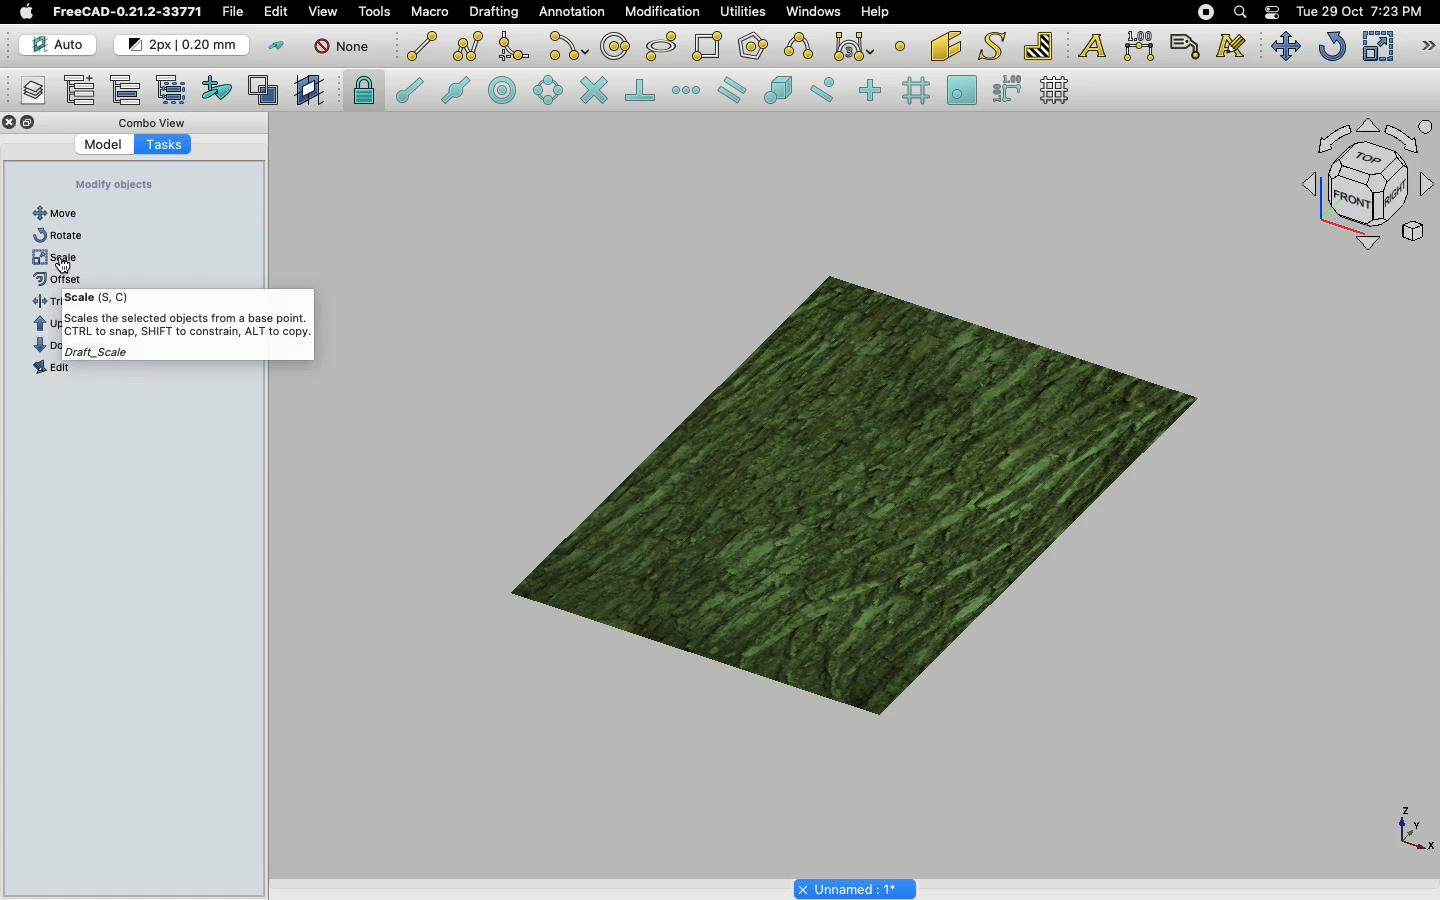 The width and height of the screenshot is (1440, 900). What do you see at coordinates (775, 88) in the screenshot?
I see `Snap special` at bounding box center [775, 88].